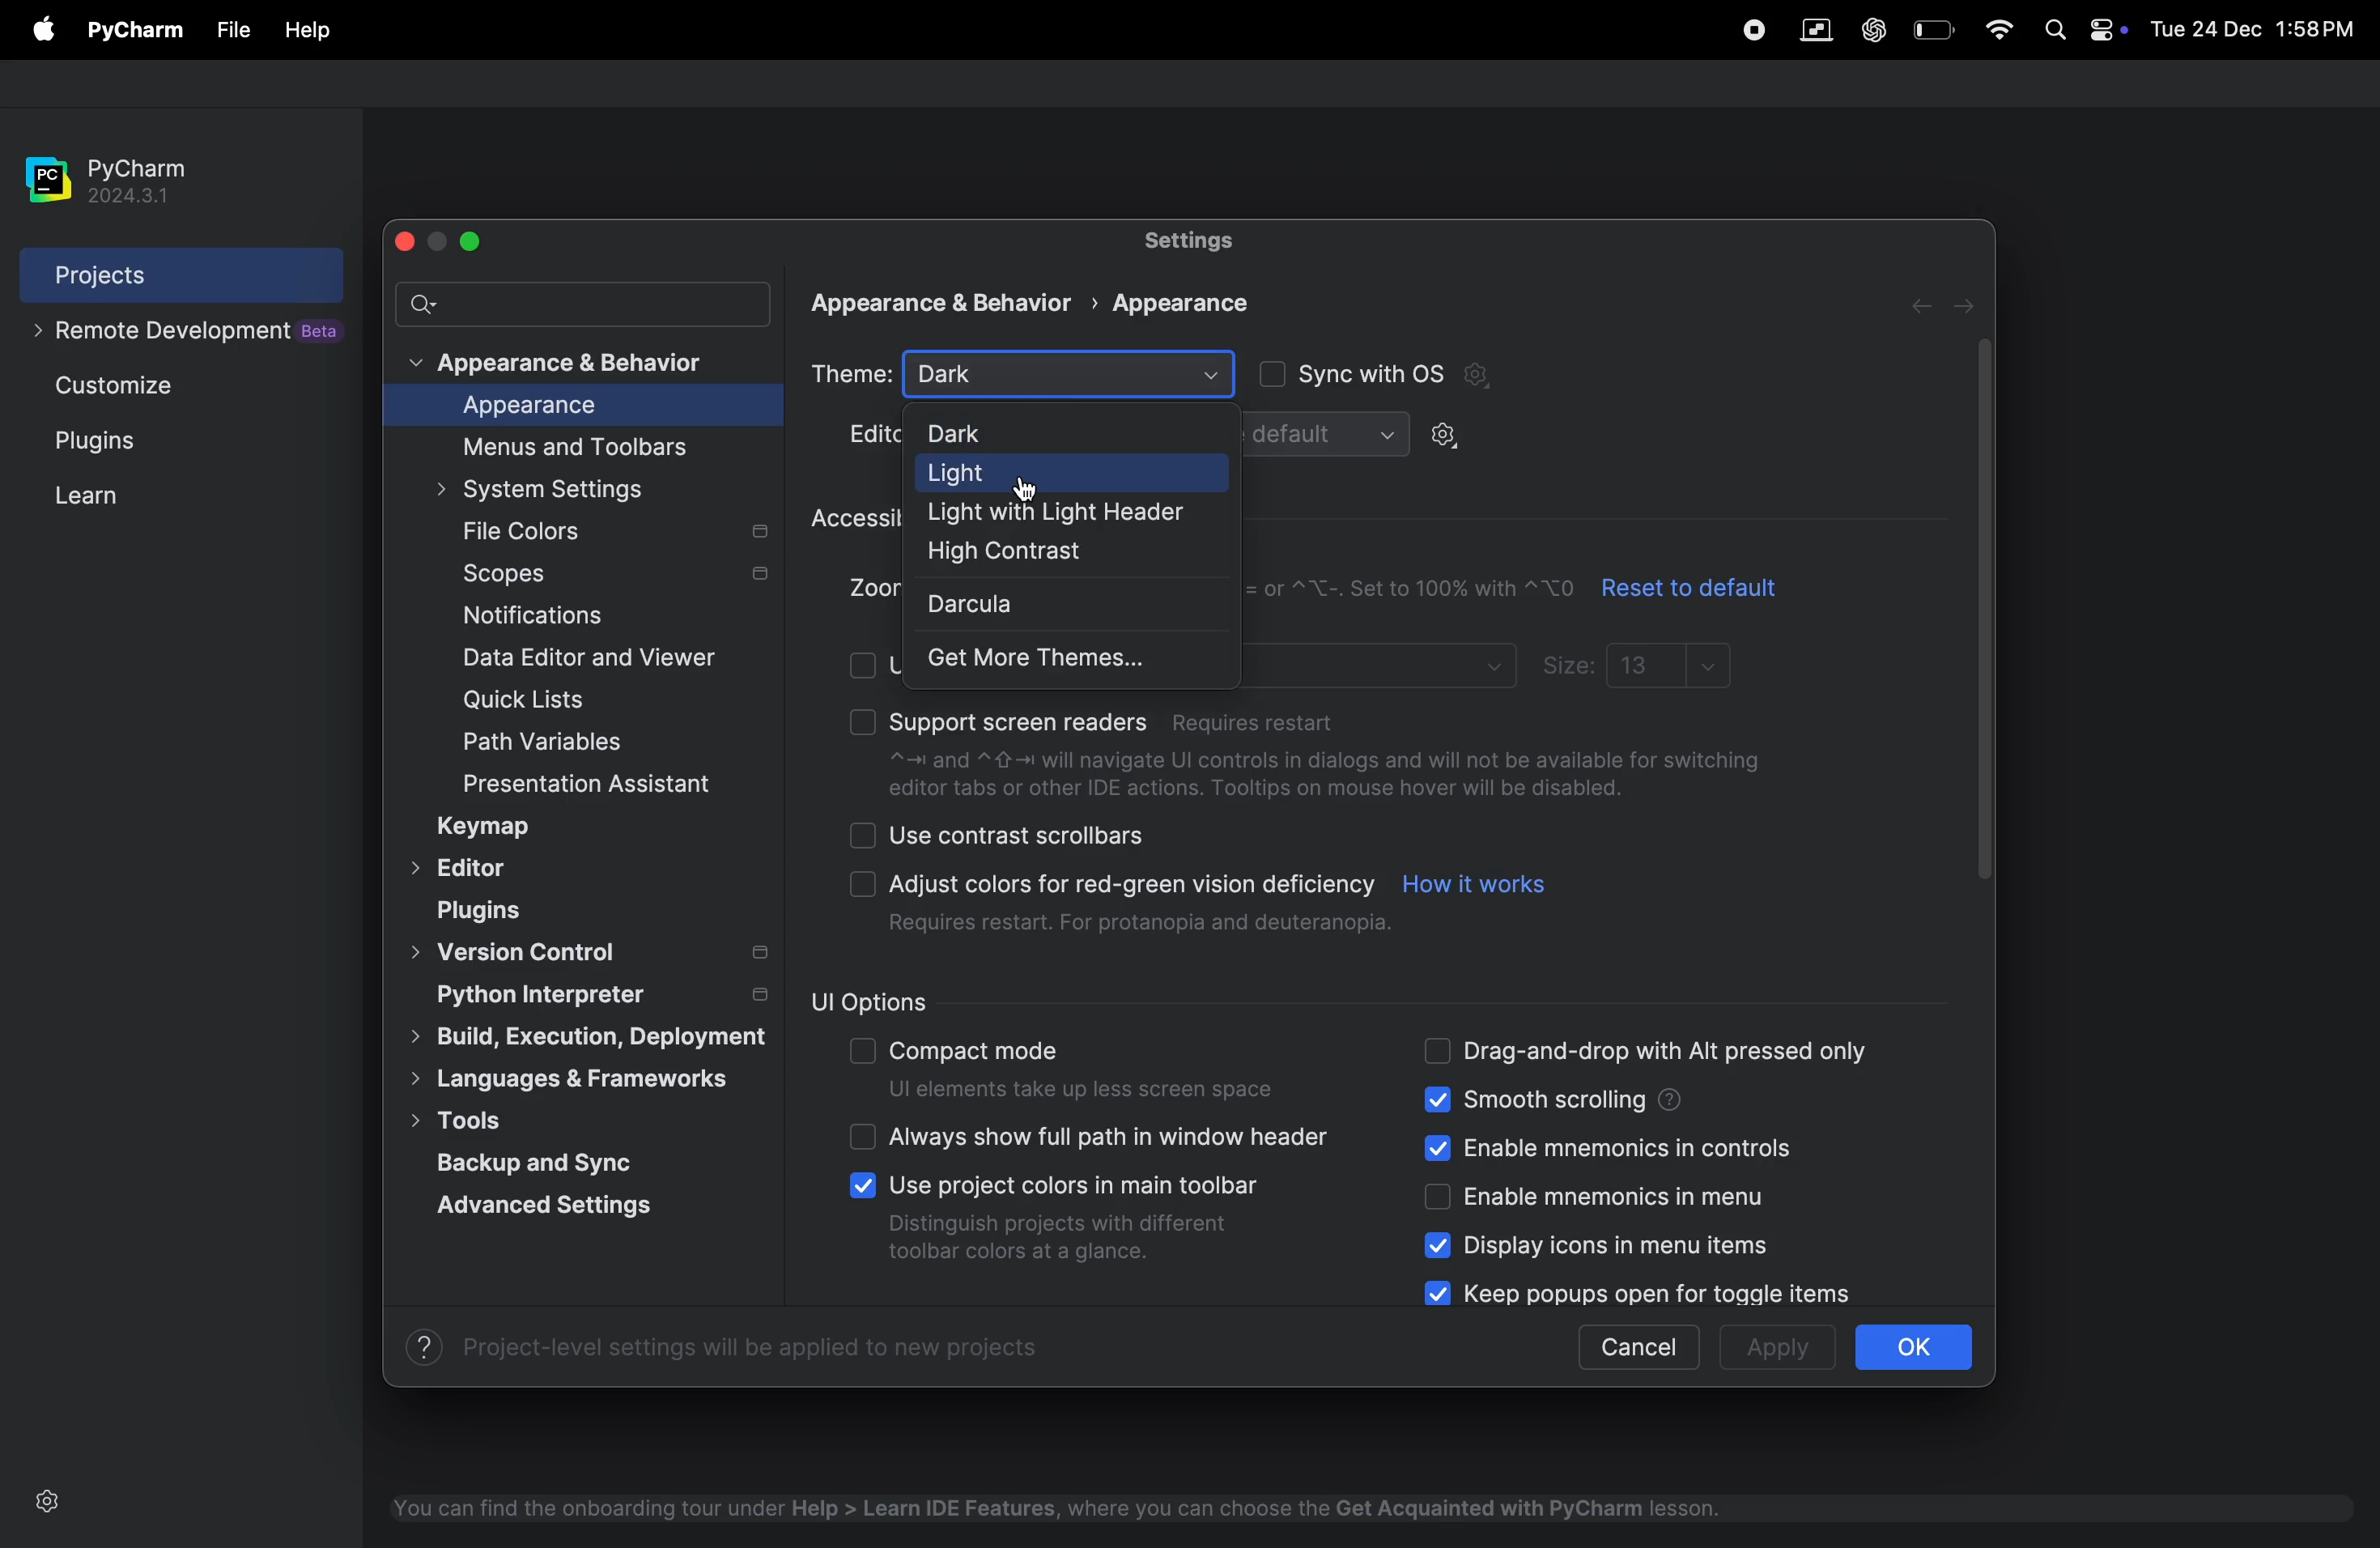 The height and width of the screenshot is (1548, 2380). Describe the element at coordinates (845, 521) in the screenshot. I see `accessibilty` at that location.